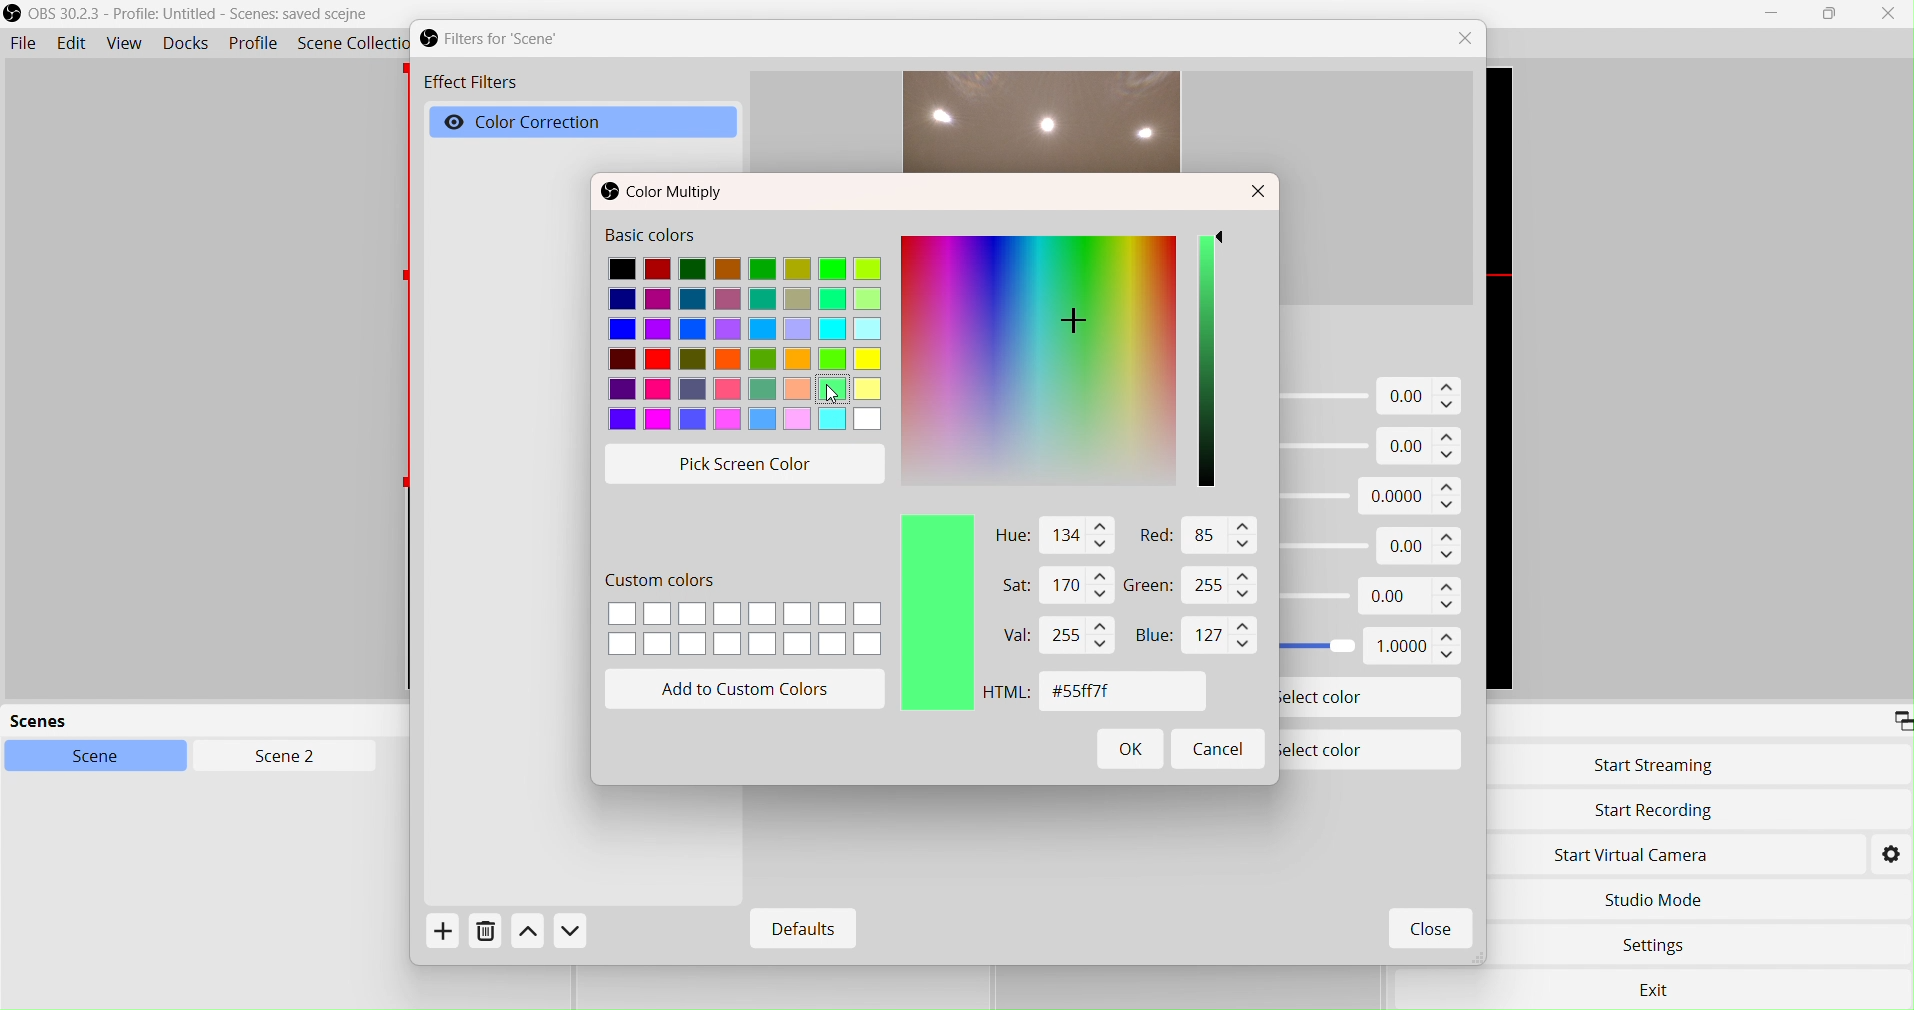 The width and height of the screenshot is (1914, 1010). Describe the element at coordinates (254, 45) in the screenshot. I see `Profile` at that location.